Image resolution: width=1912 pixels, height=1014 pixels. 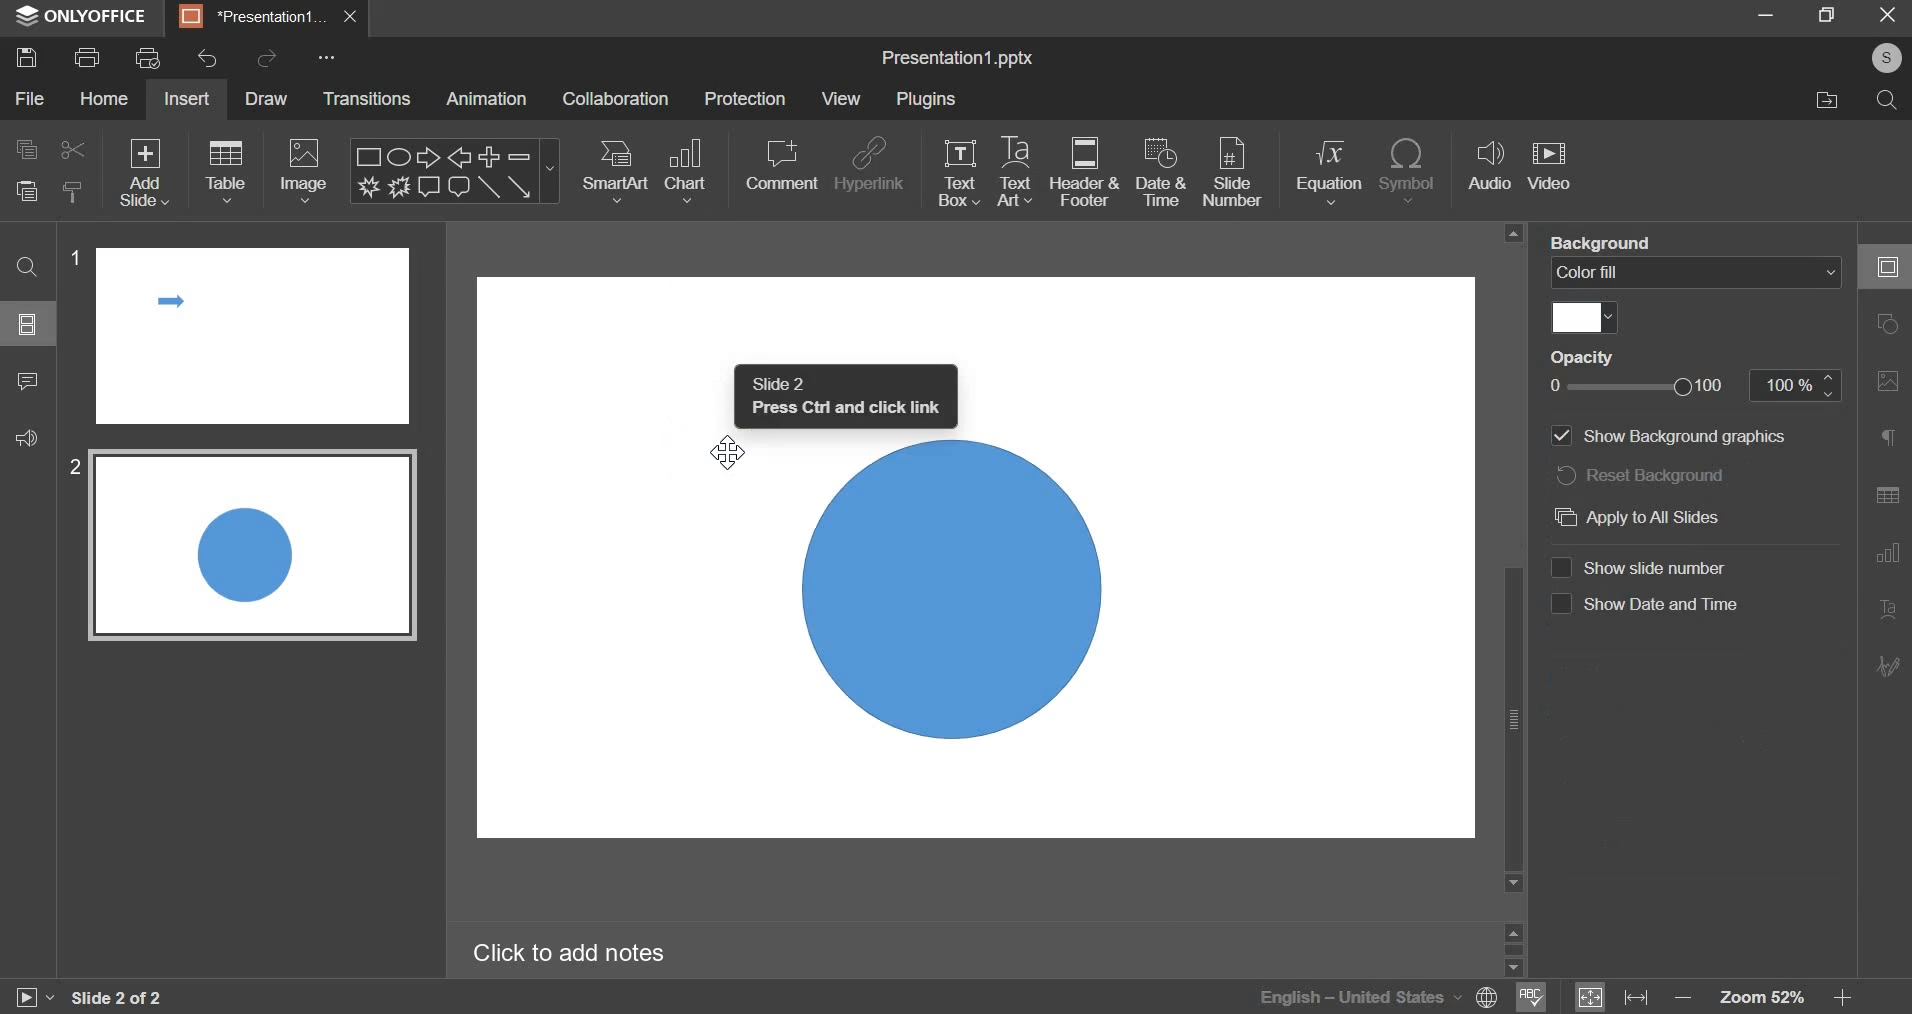 I want to click on 2, so click(x=75, y=468).